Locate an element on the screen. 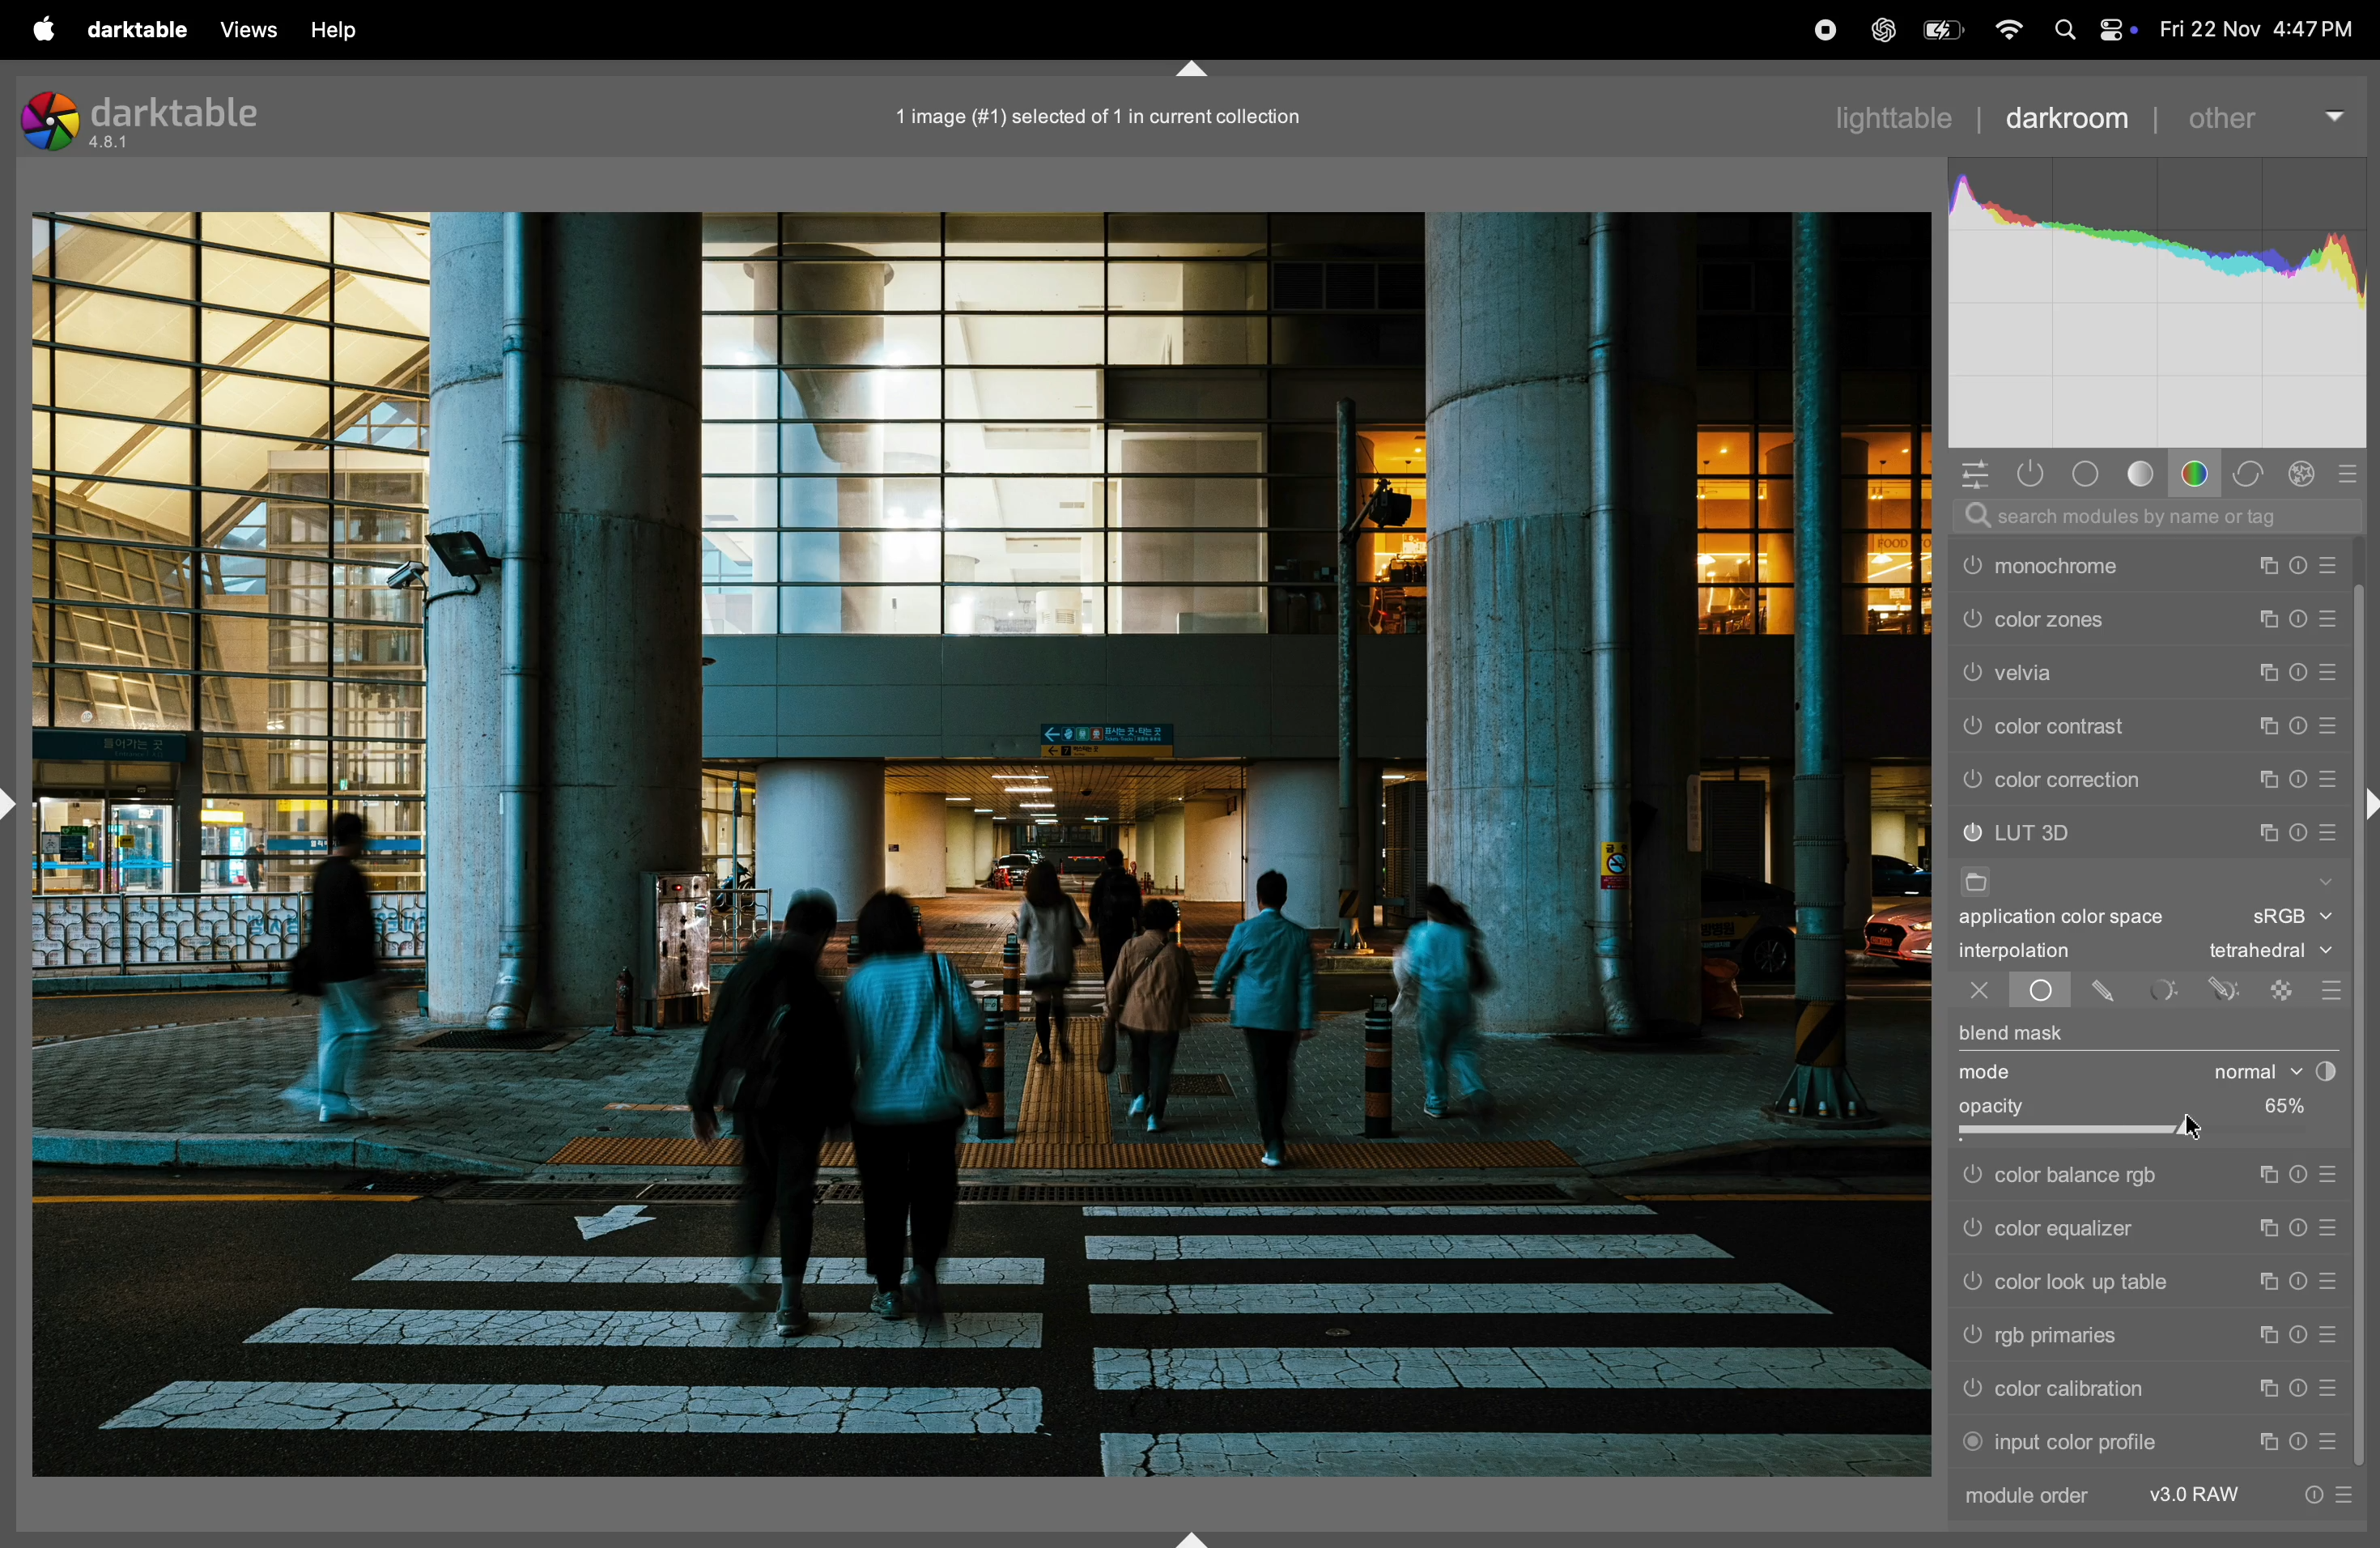  lighttable is located at coordinates (1891, 121).